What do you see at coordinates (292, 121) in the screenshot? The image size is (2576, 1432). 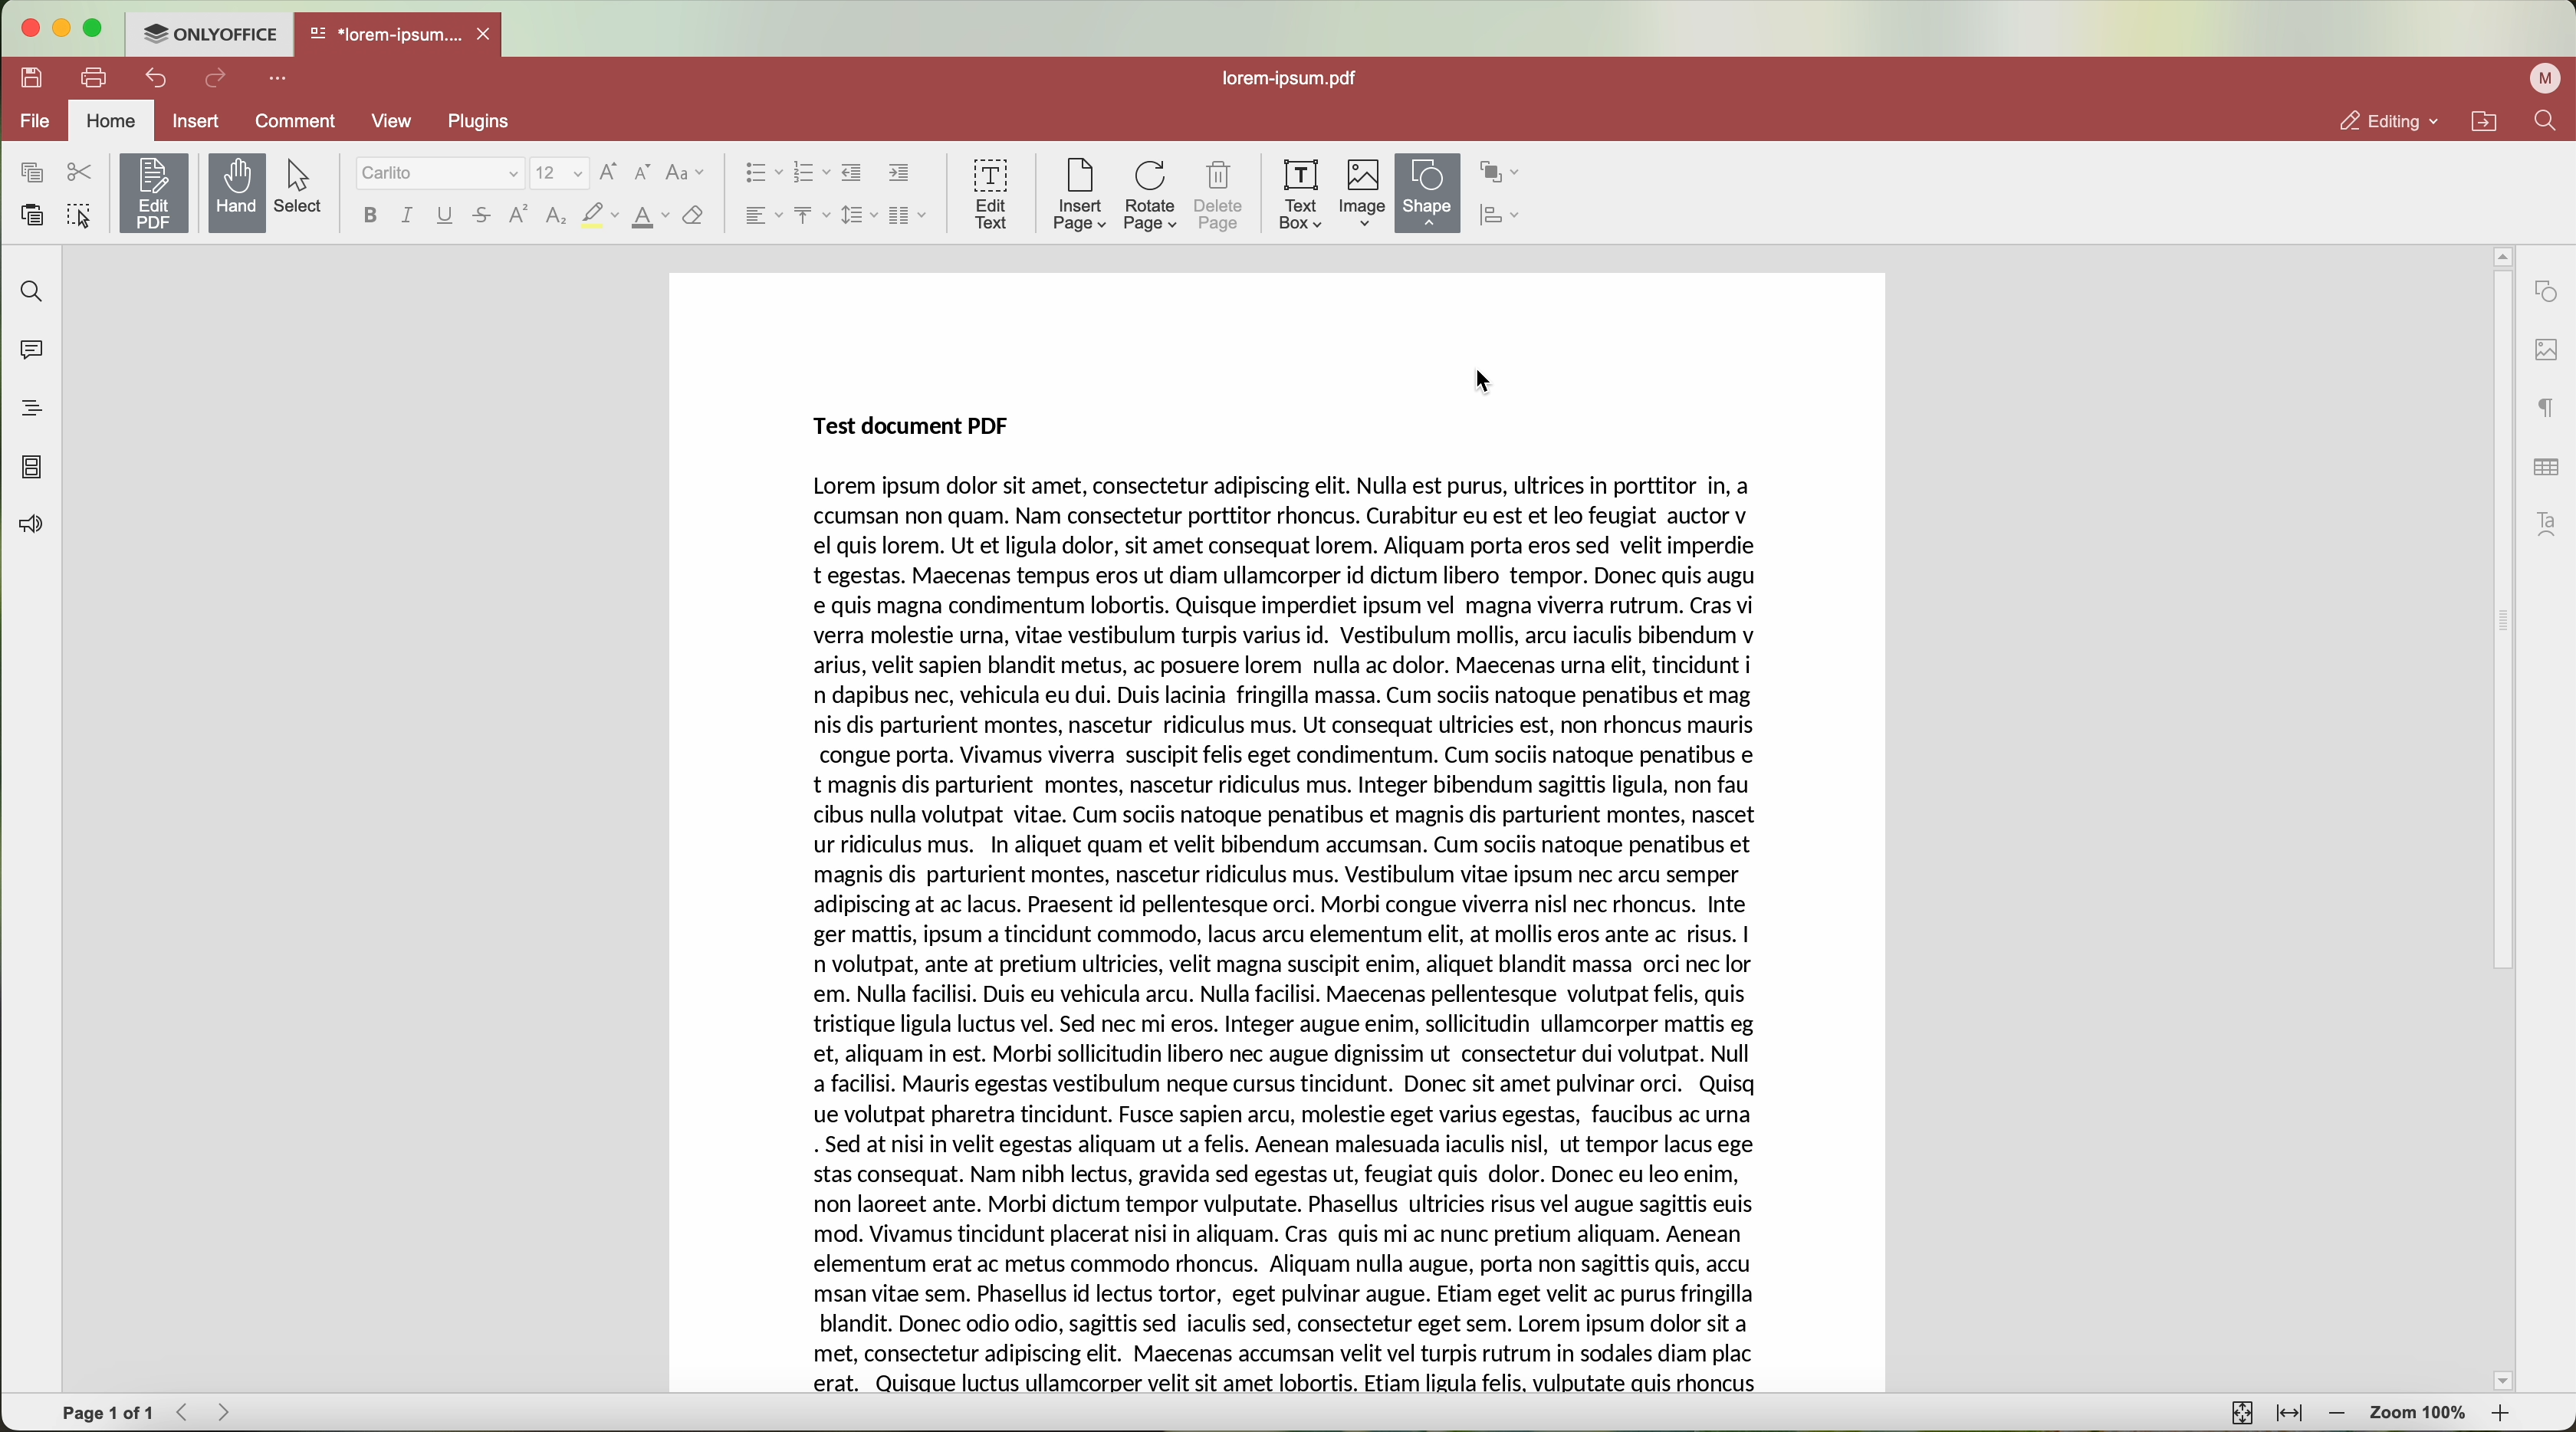 I see `comment` at bounding box center [292, 121].